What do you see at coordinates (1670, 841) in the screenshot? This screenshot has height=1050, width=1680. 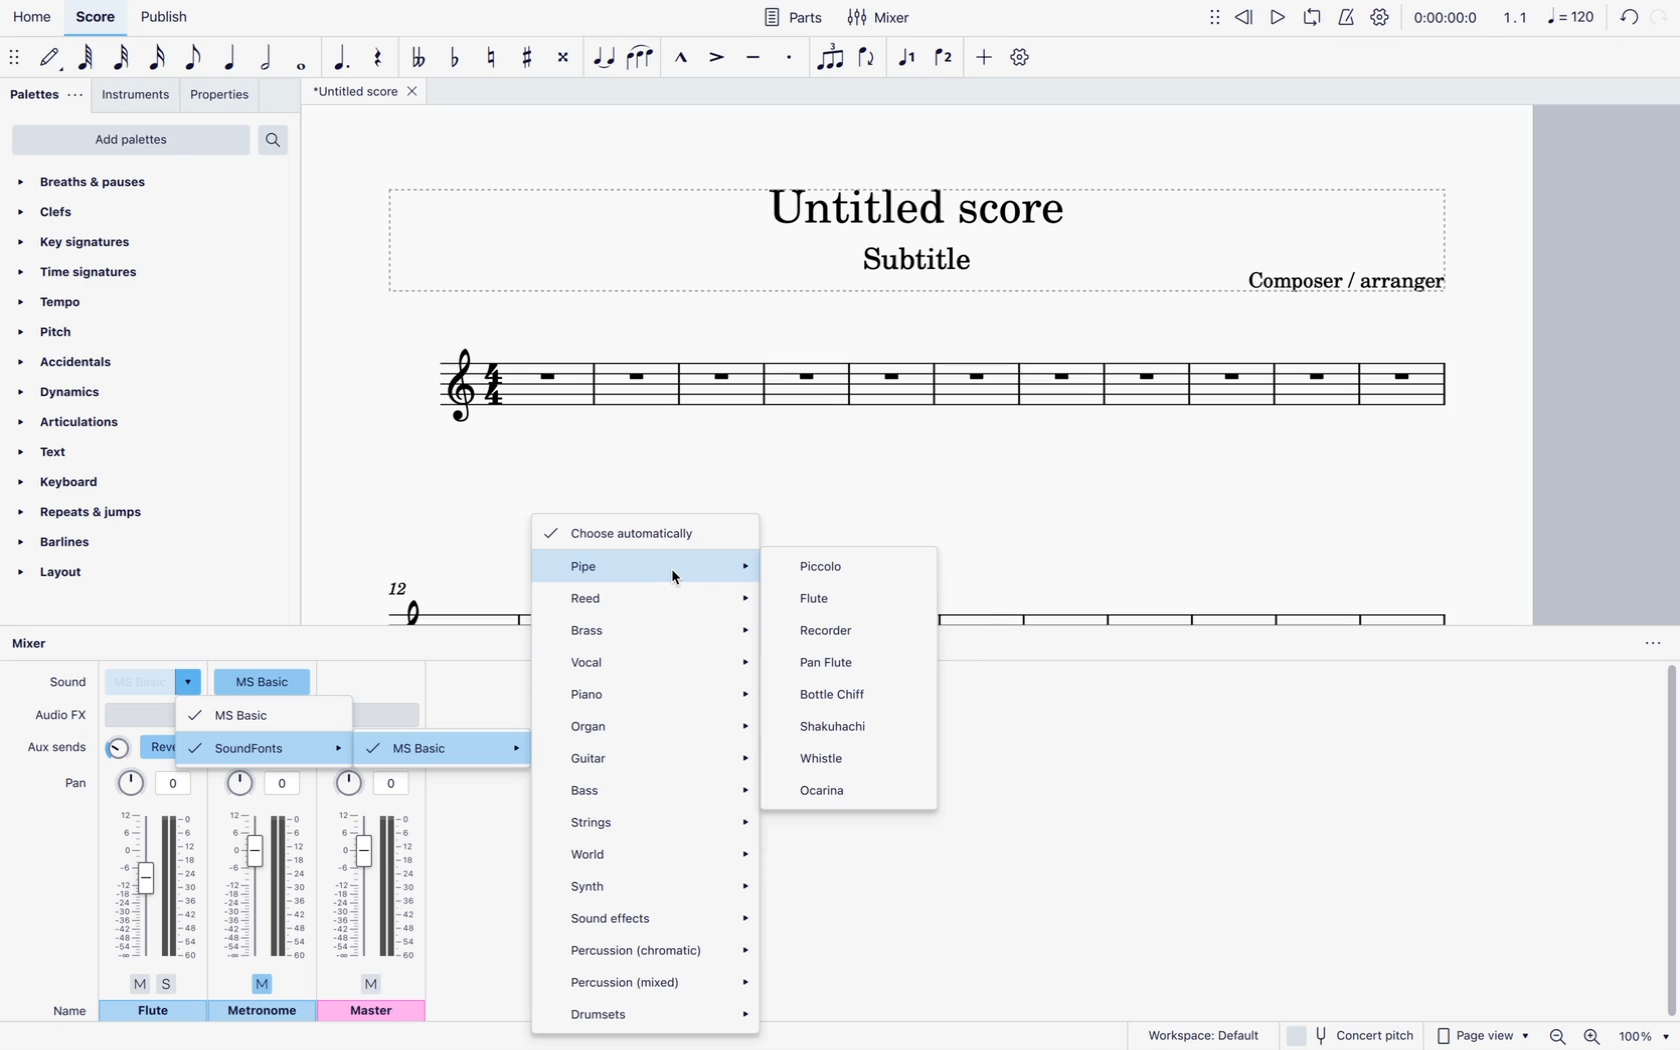 I see `vertical scrollbar` at bounding box center [1670, 841].